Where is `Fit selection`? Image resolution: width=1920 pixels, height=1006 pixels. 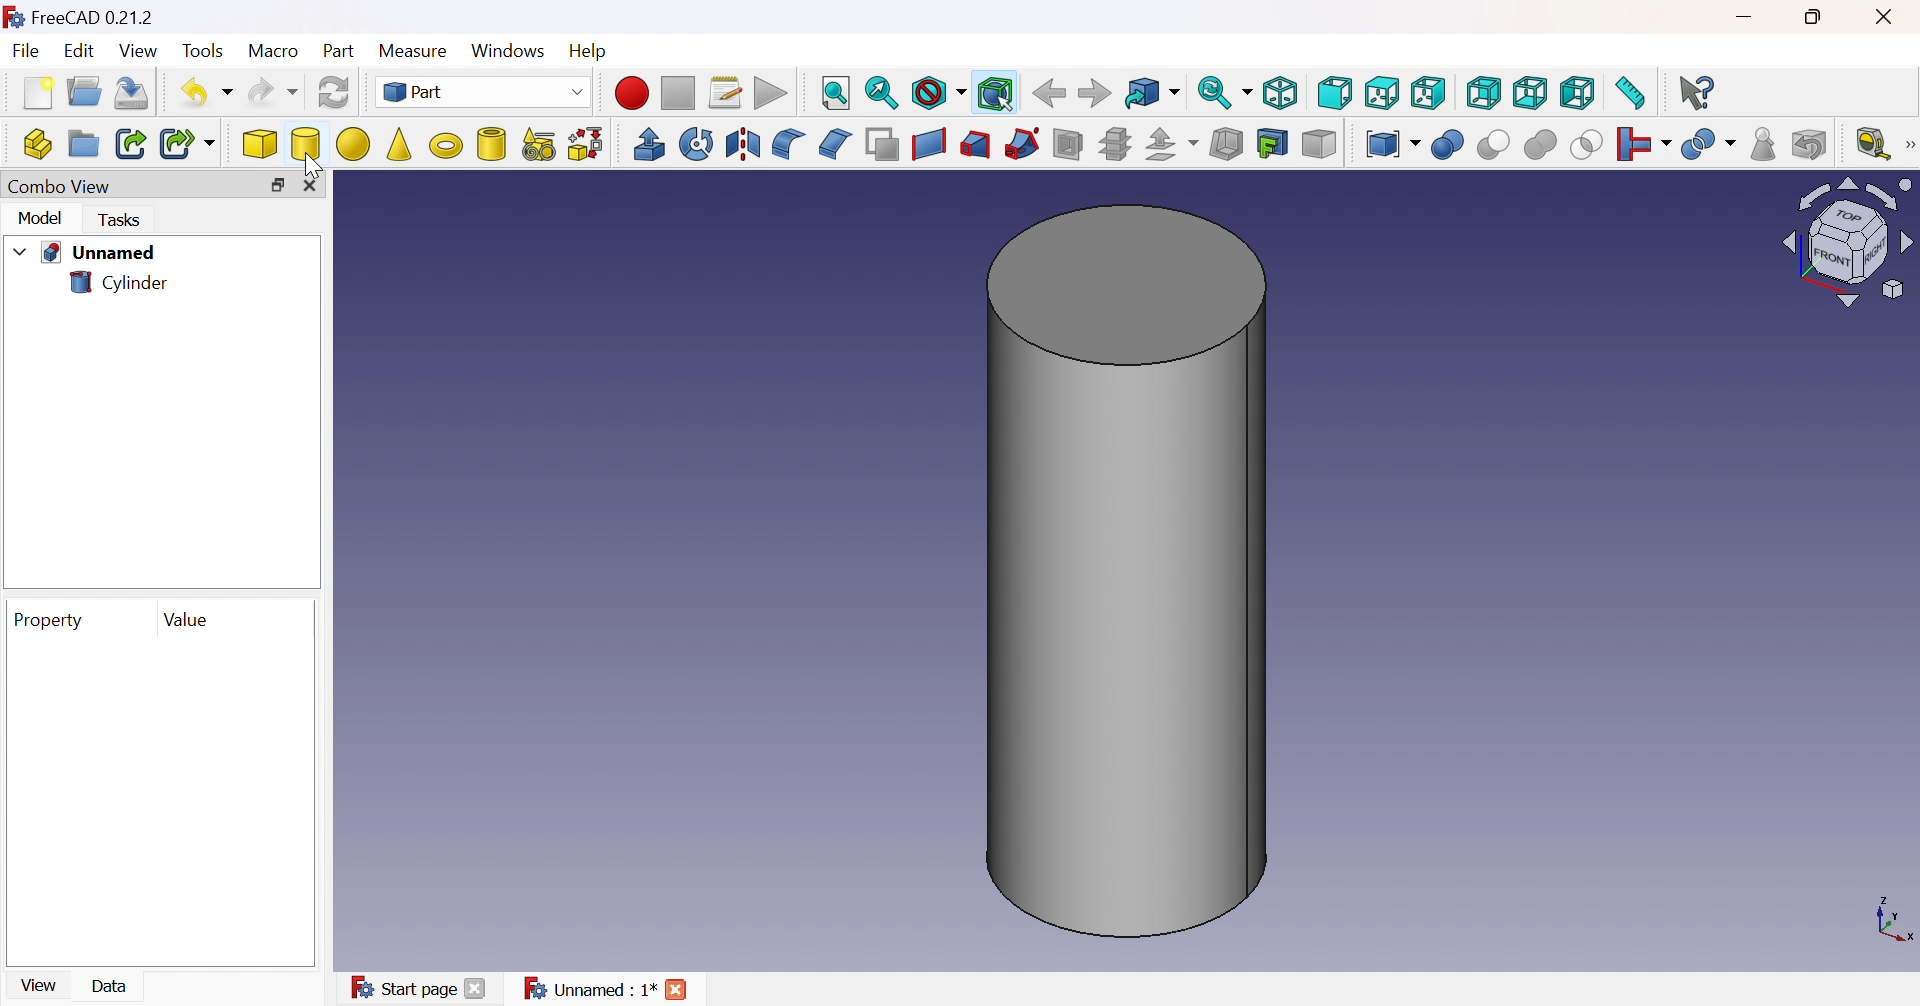
Fit selection is located at coordinates (883, 95).